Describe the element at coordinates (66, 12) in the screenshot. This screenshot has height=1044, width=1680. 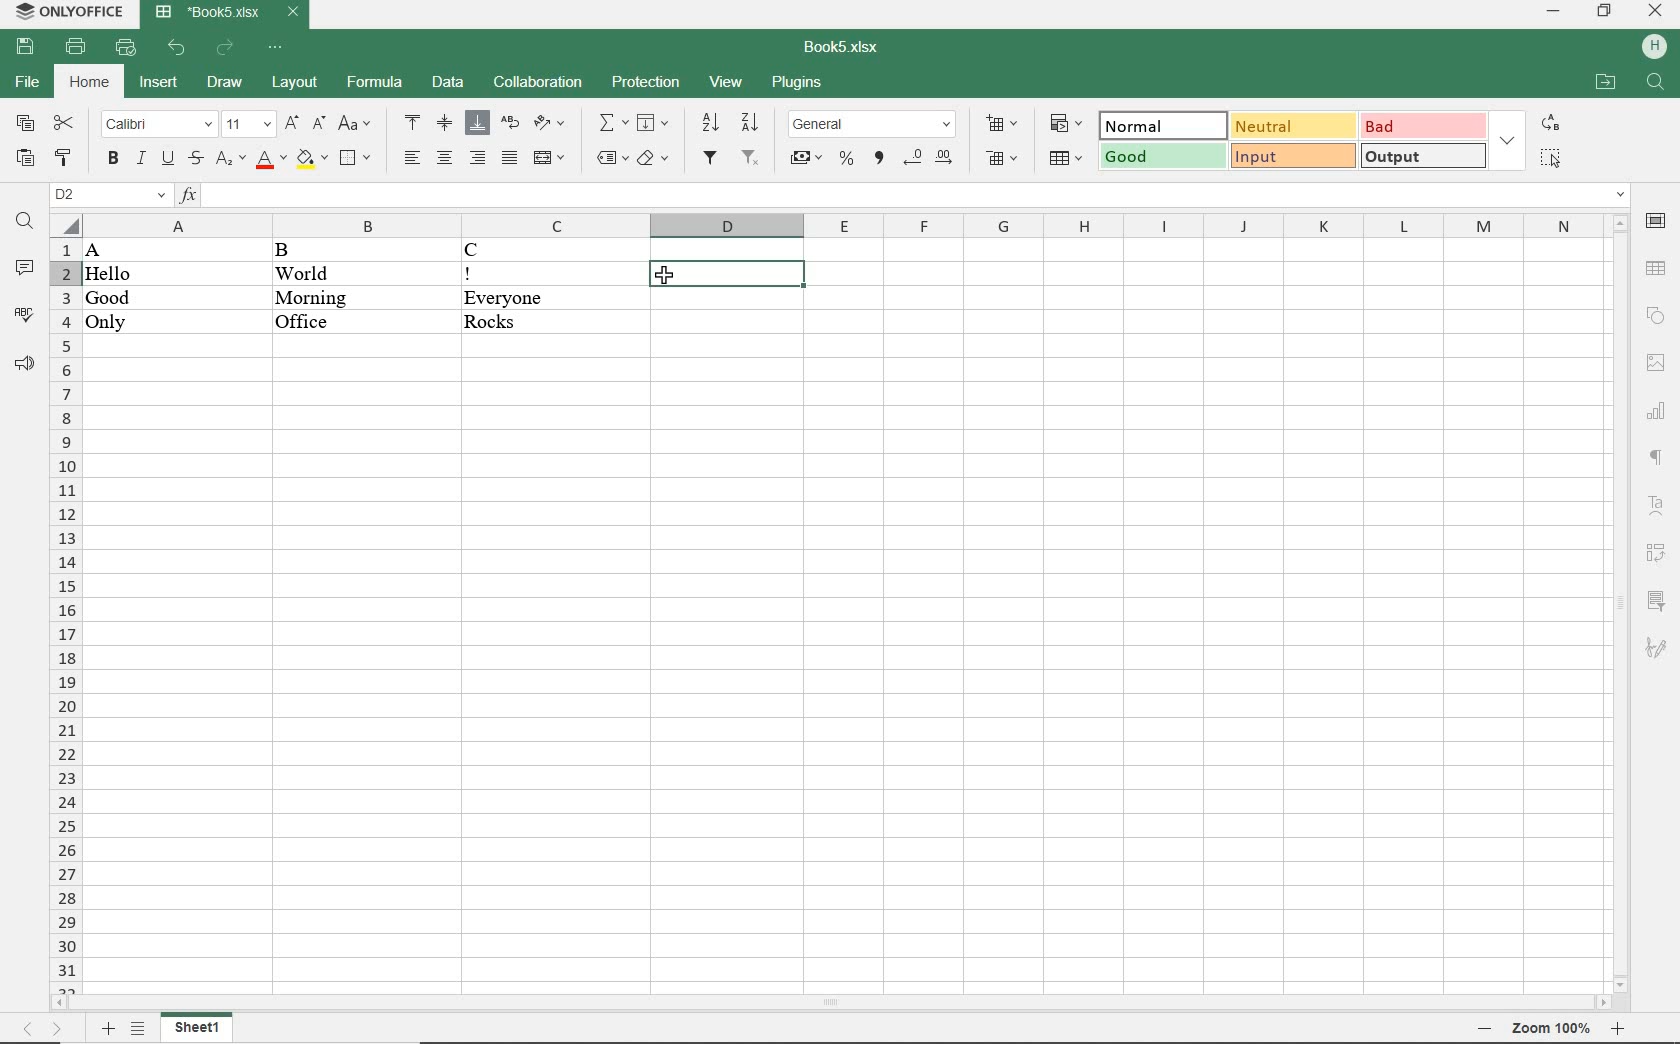
I see `system name` at that location.